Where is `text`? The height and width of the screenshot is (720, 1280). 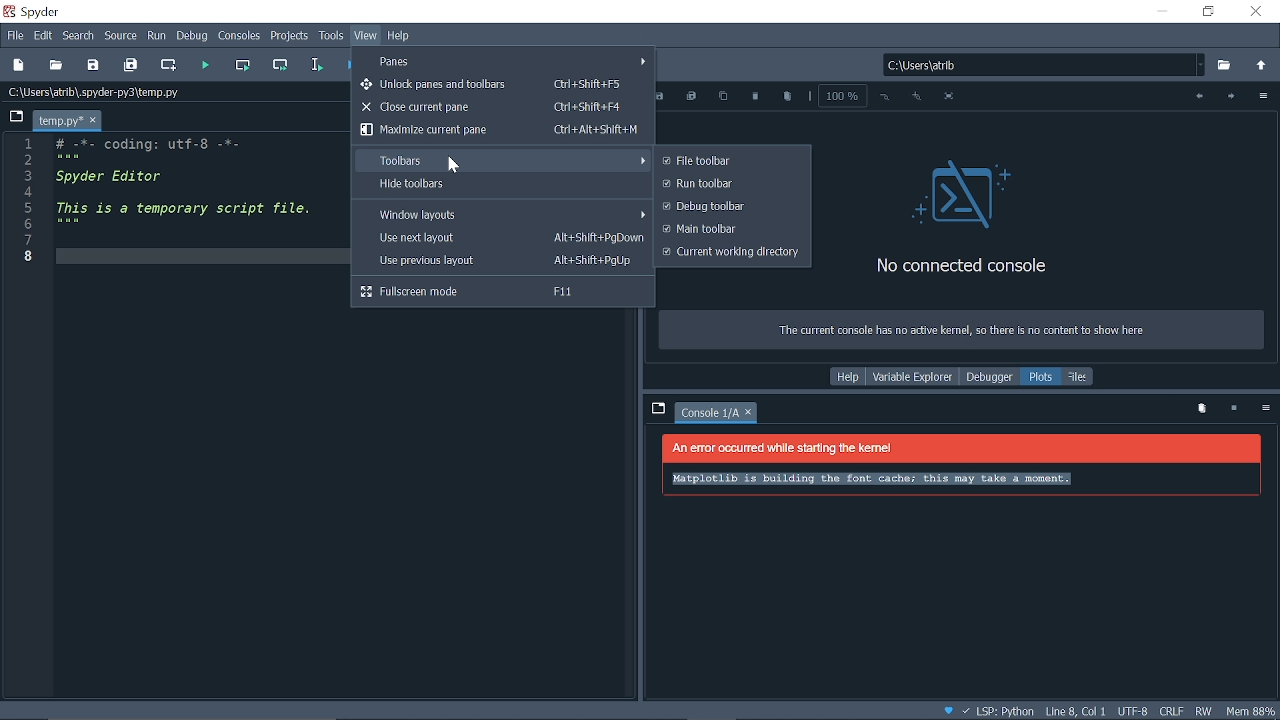 text is located at coordinates (960, 330).